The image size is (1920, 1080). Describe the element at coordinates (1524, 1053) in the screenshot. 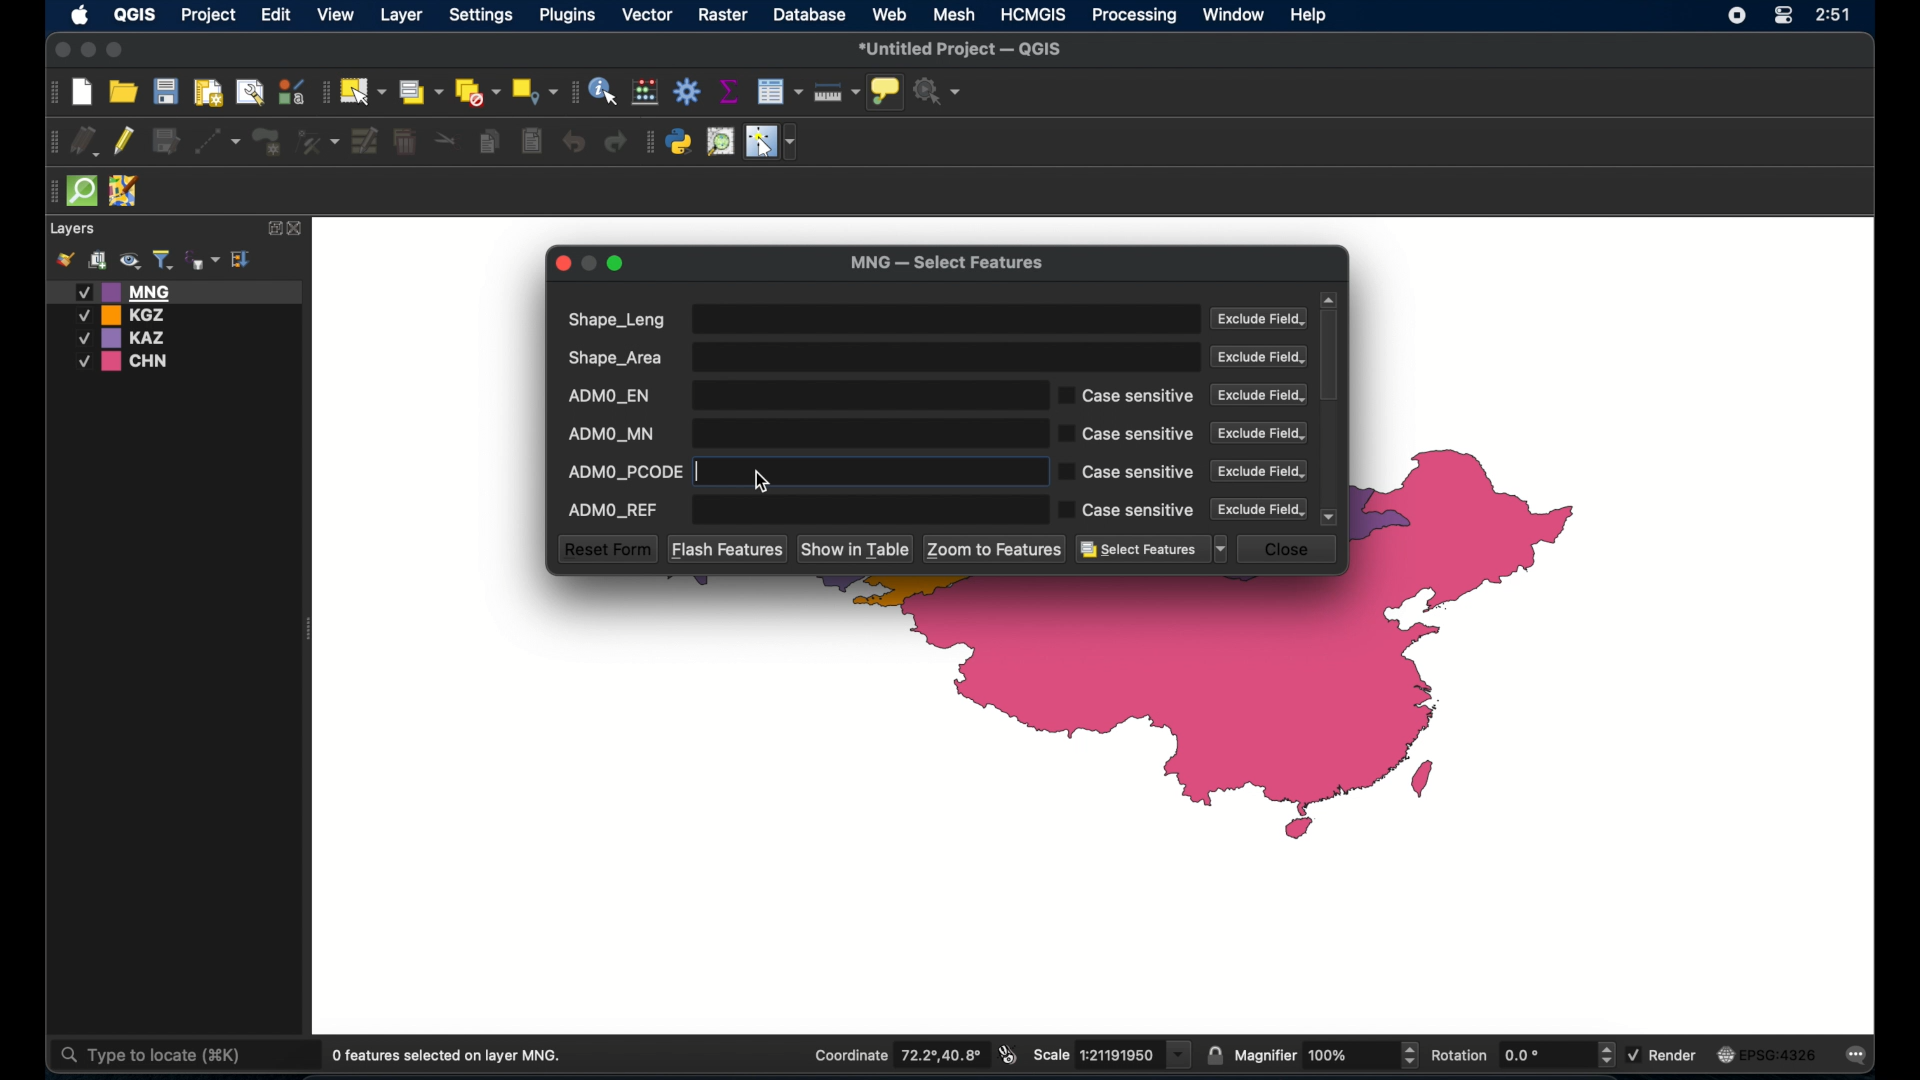

I see `rotation 0.0` at that location.